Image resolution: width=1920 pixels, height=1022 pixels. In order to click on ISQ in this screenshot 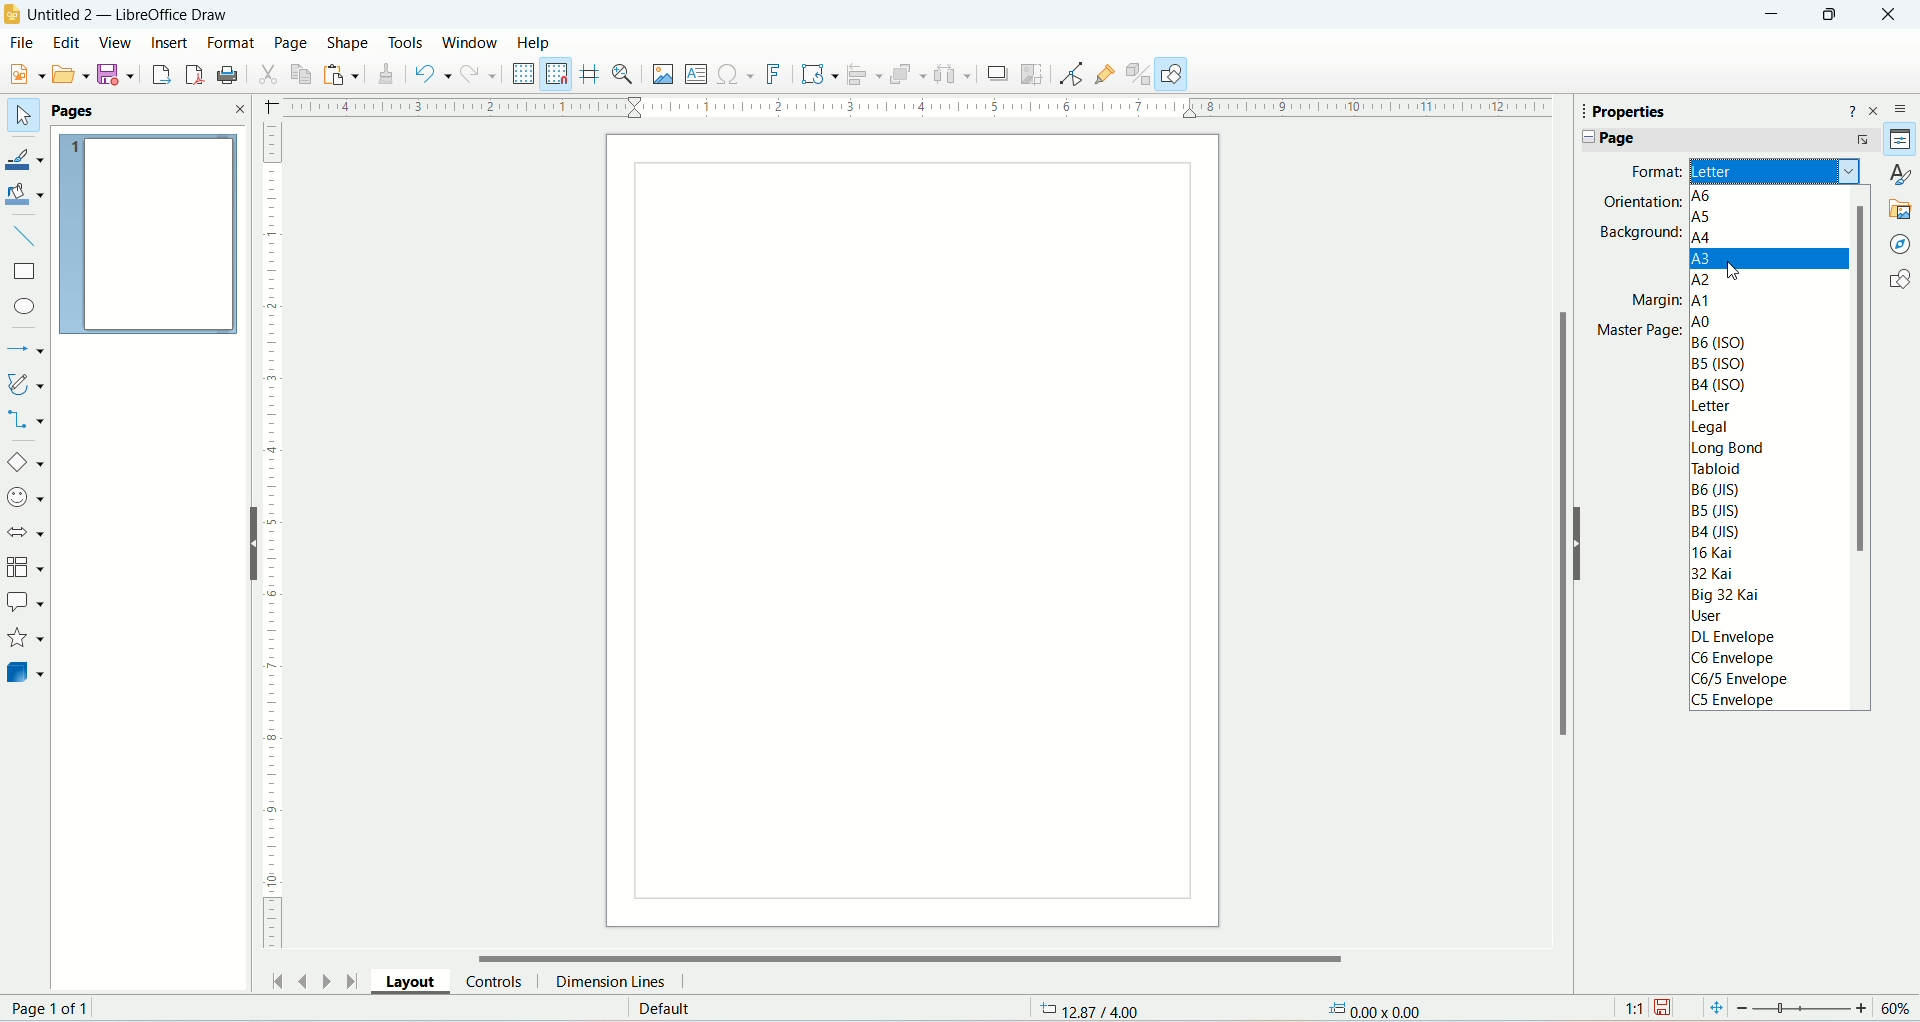, I will do `click(1717, 363)`.